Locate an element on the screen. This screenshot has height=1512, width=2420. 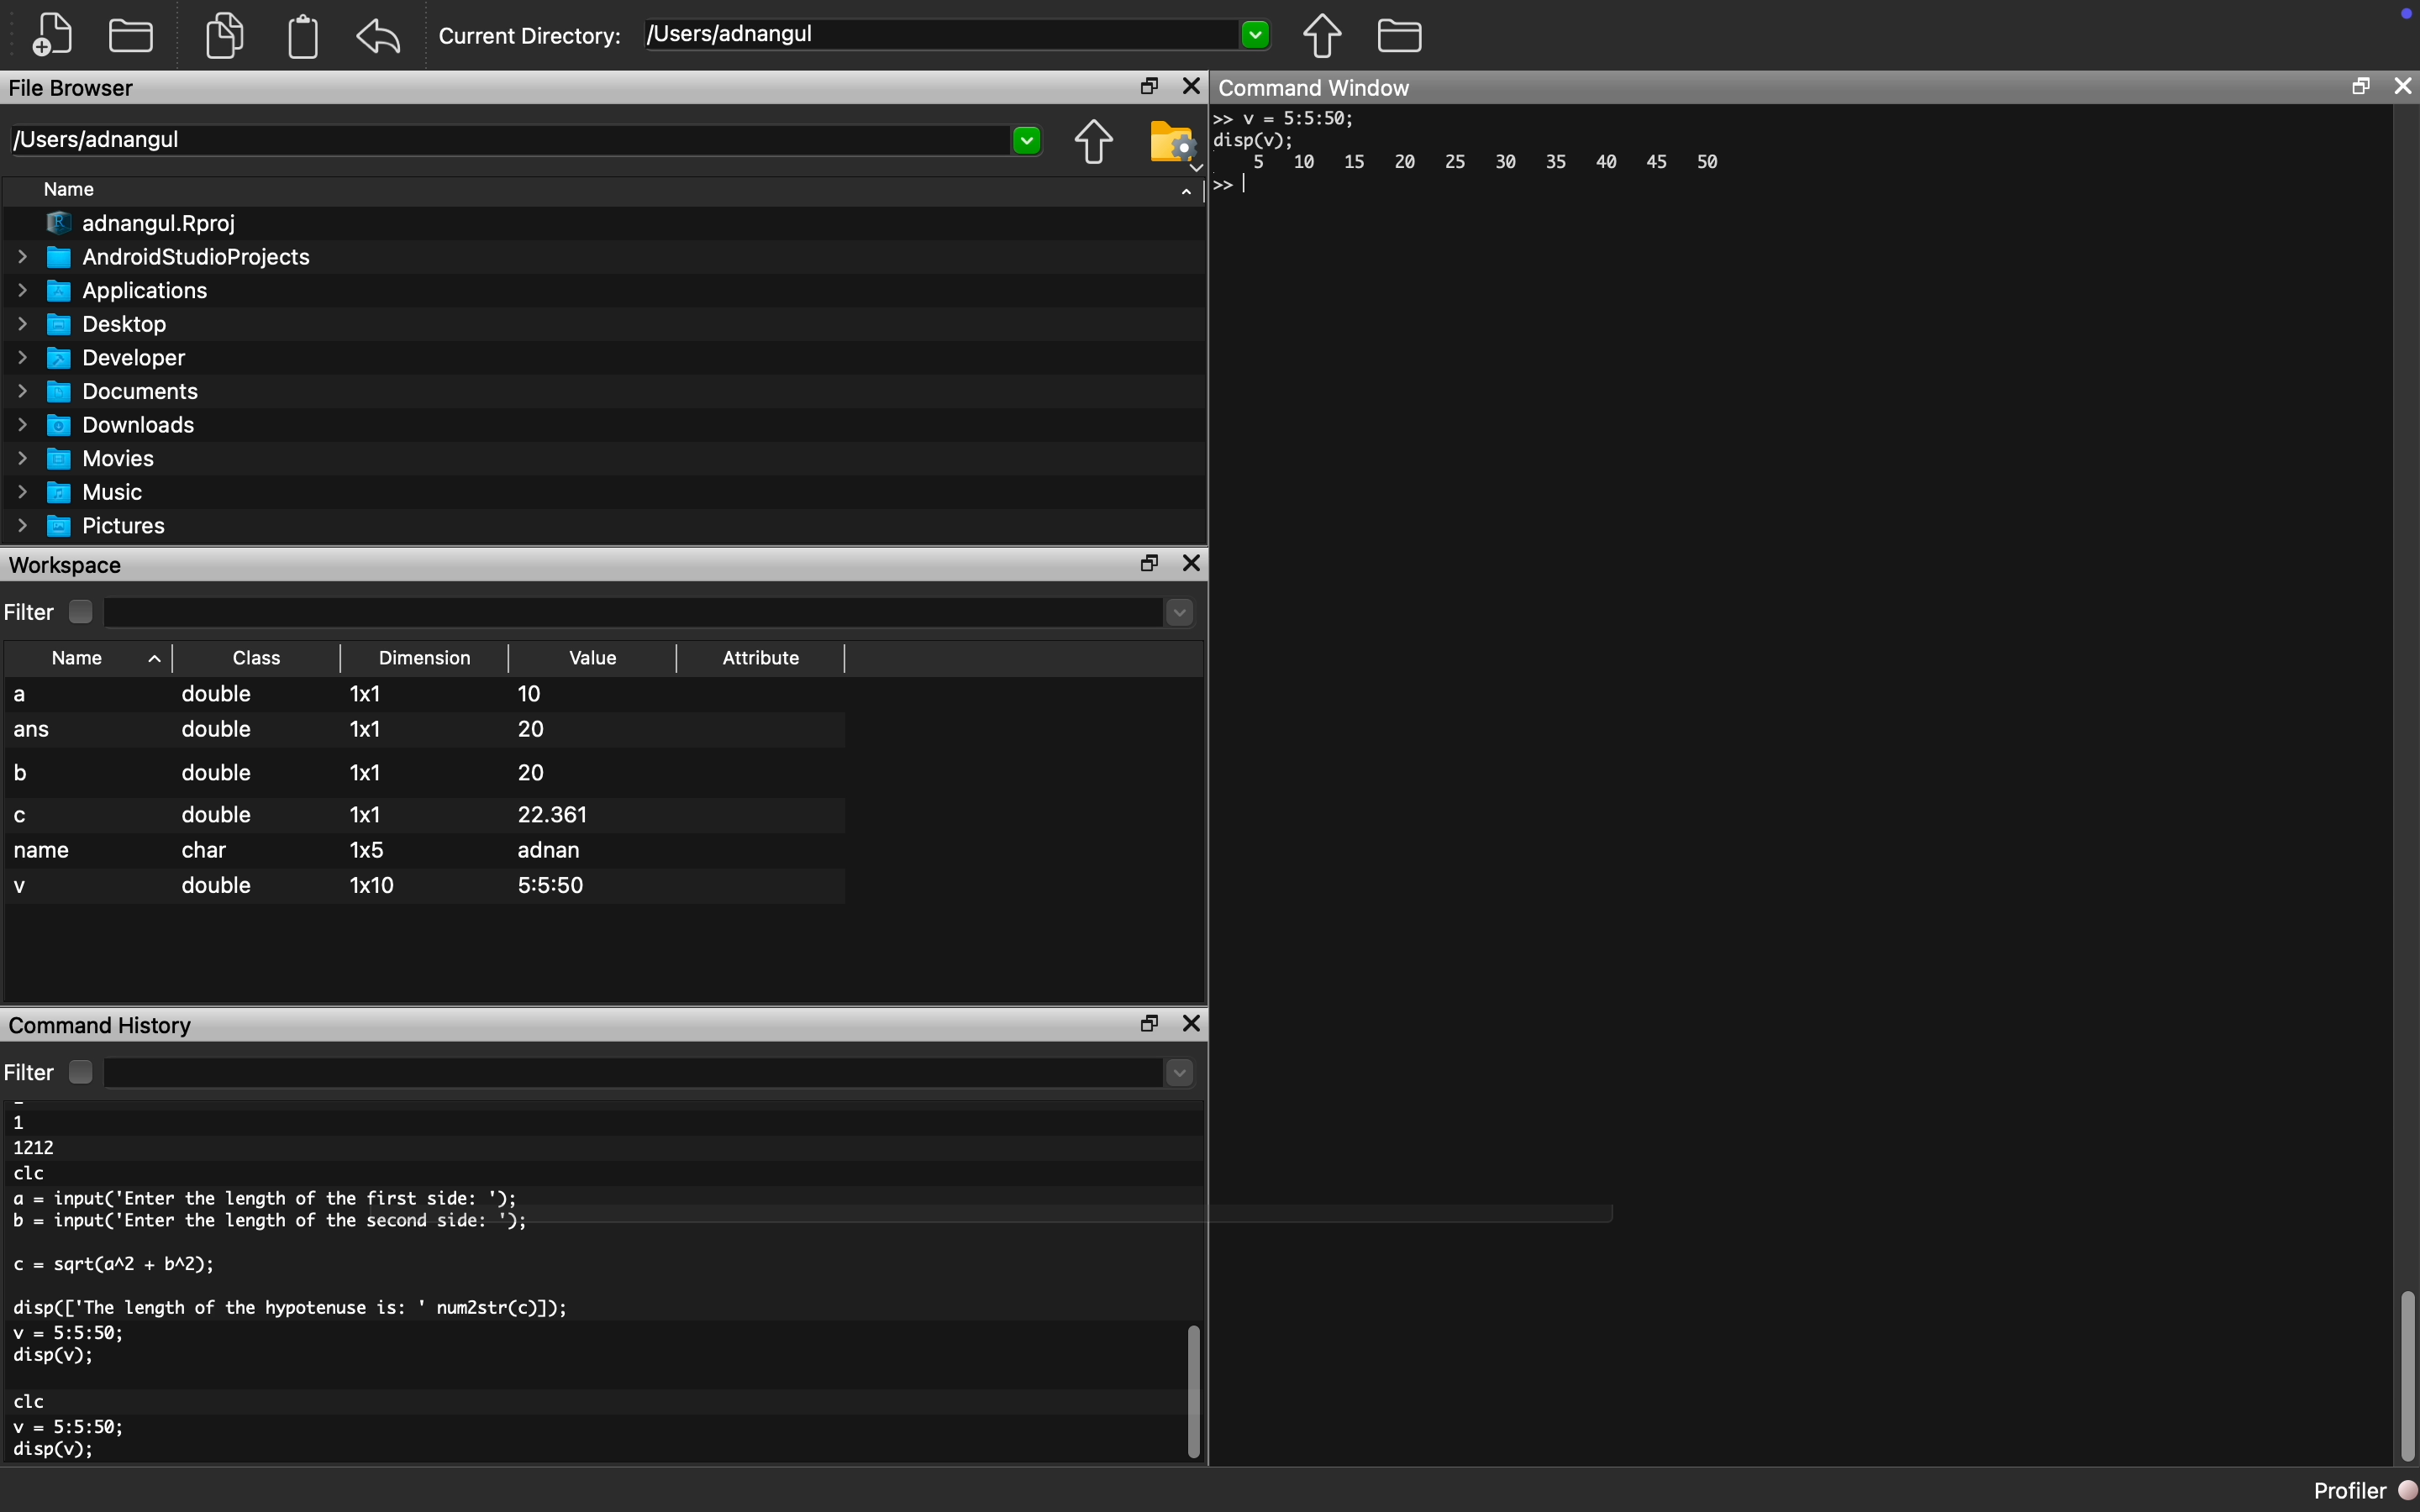
5:5:50 is located at coordinates (553, 886).